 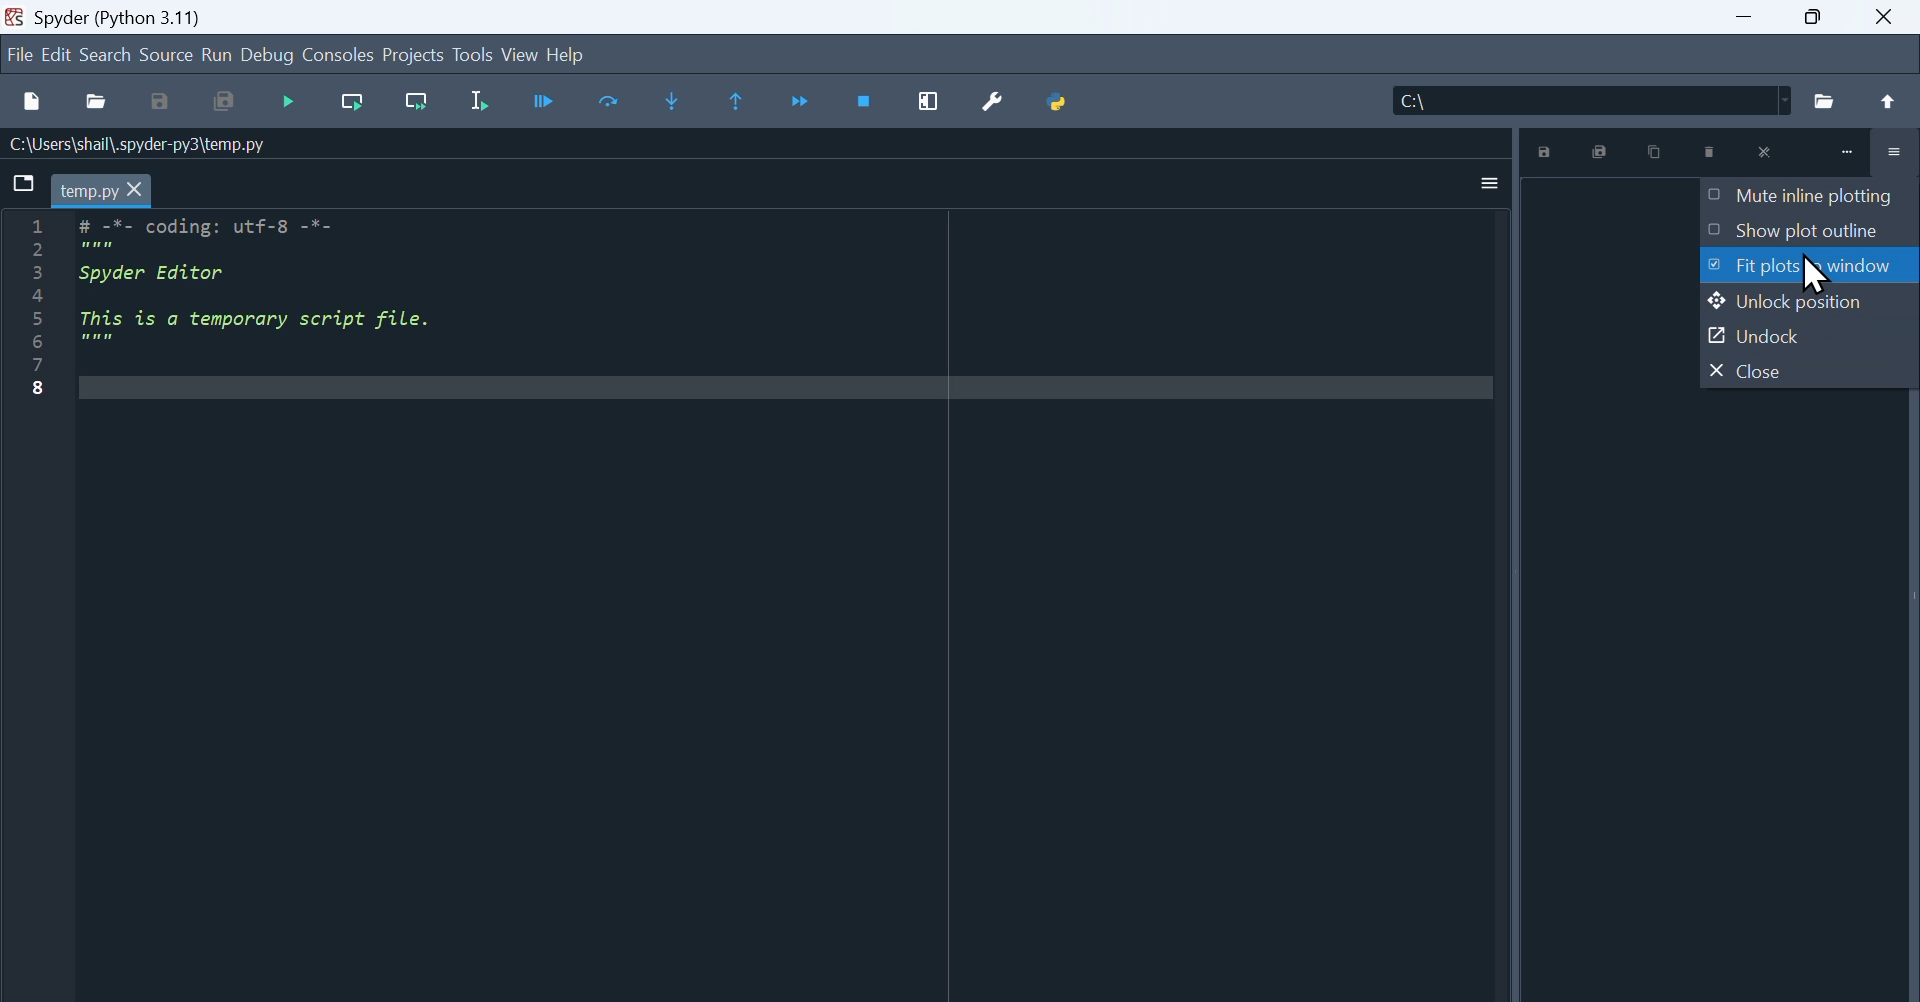 What do you see at coordinates (1888, 14) in the screenshot?
I see `Close` at bounding box center [1888, 14].